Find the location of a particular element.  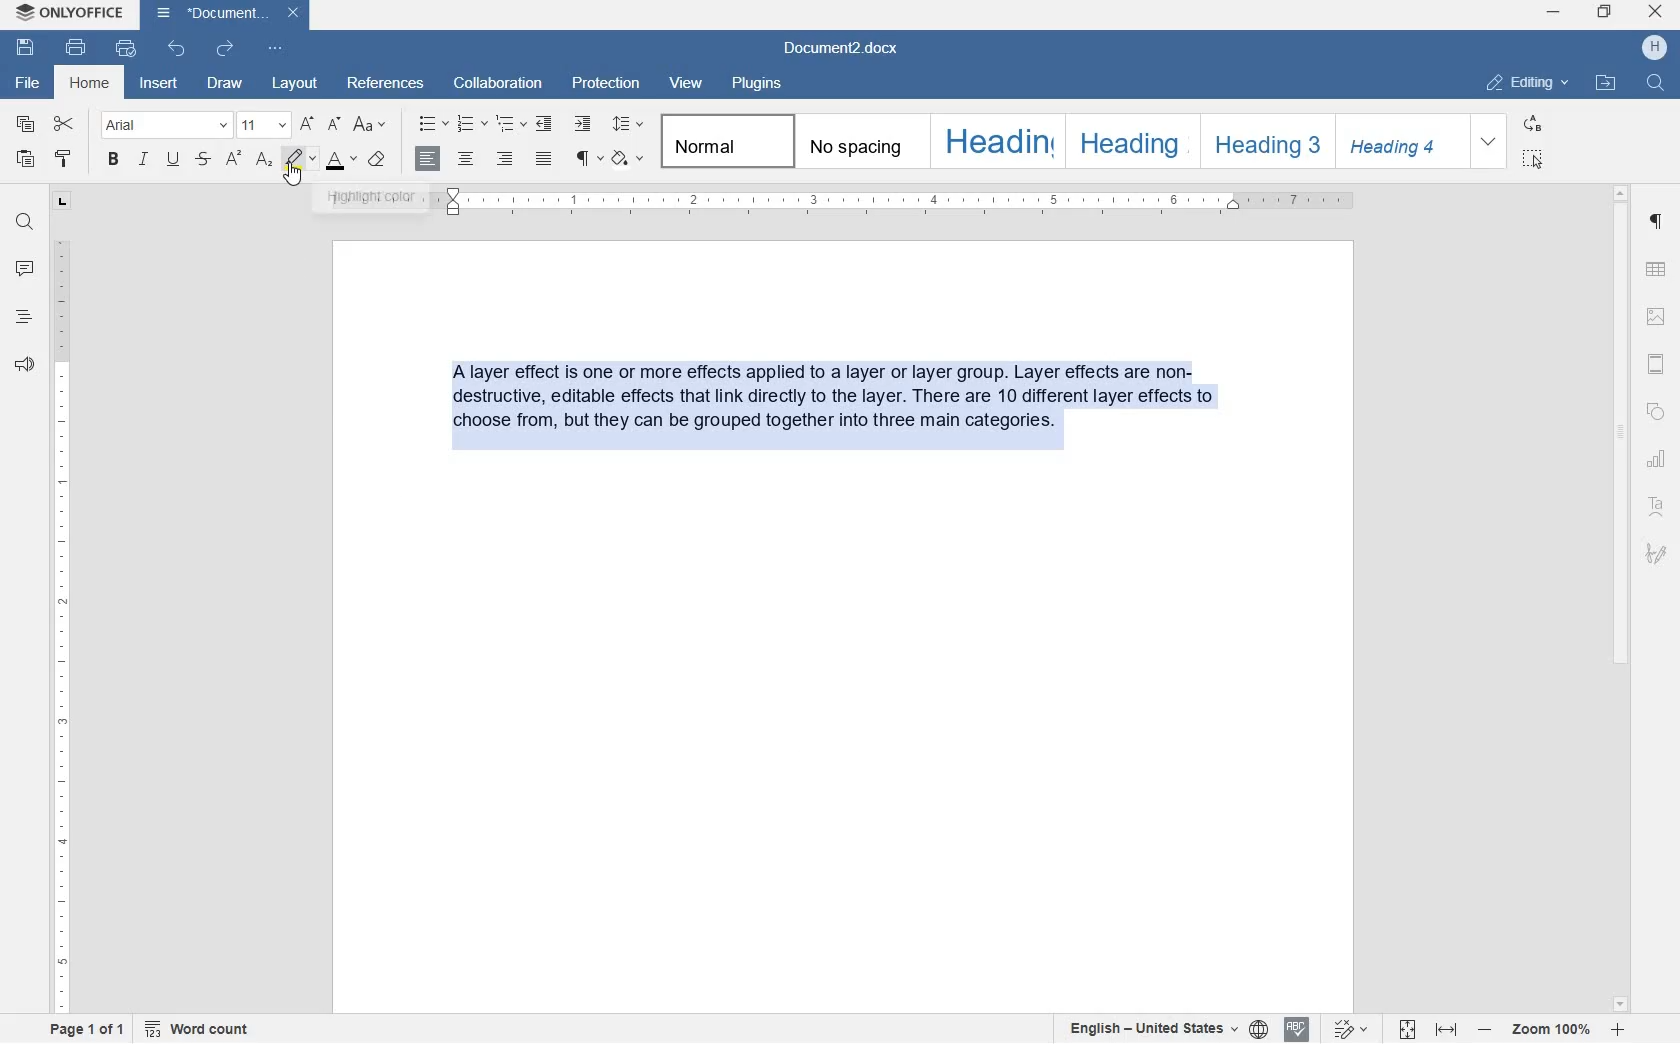

RIGHT ALIGNMENT is located at coordinates (503, 160).